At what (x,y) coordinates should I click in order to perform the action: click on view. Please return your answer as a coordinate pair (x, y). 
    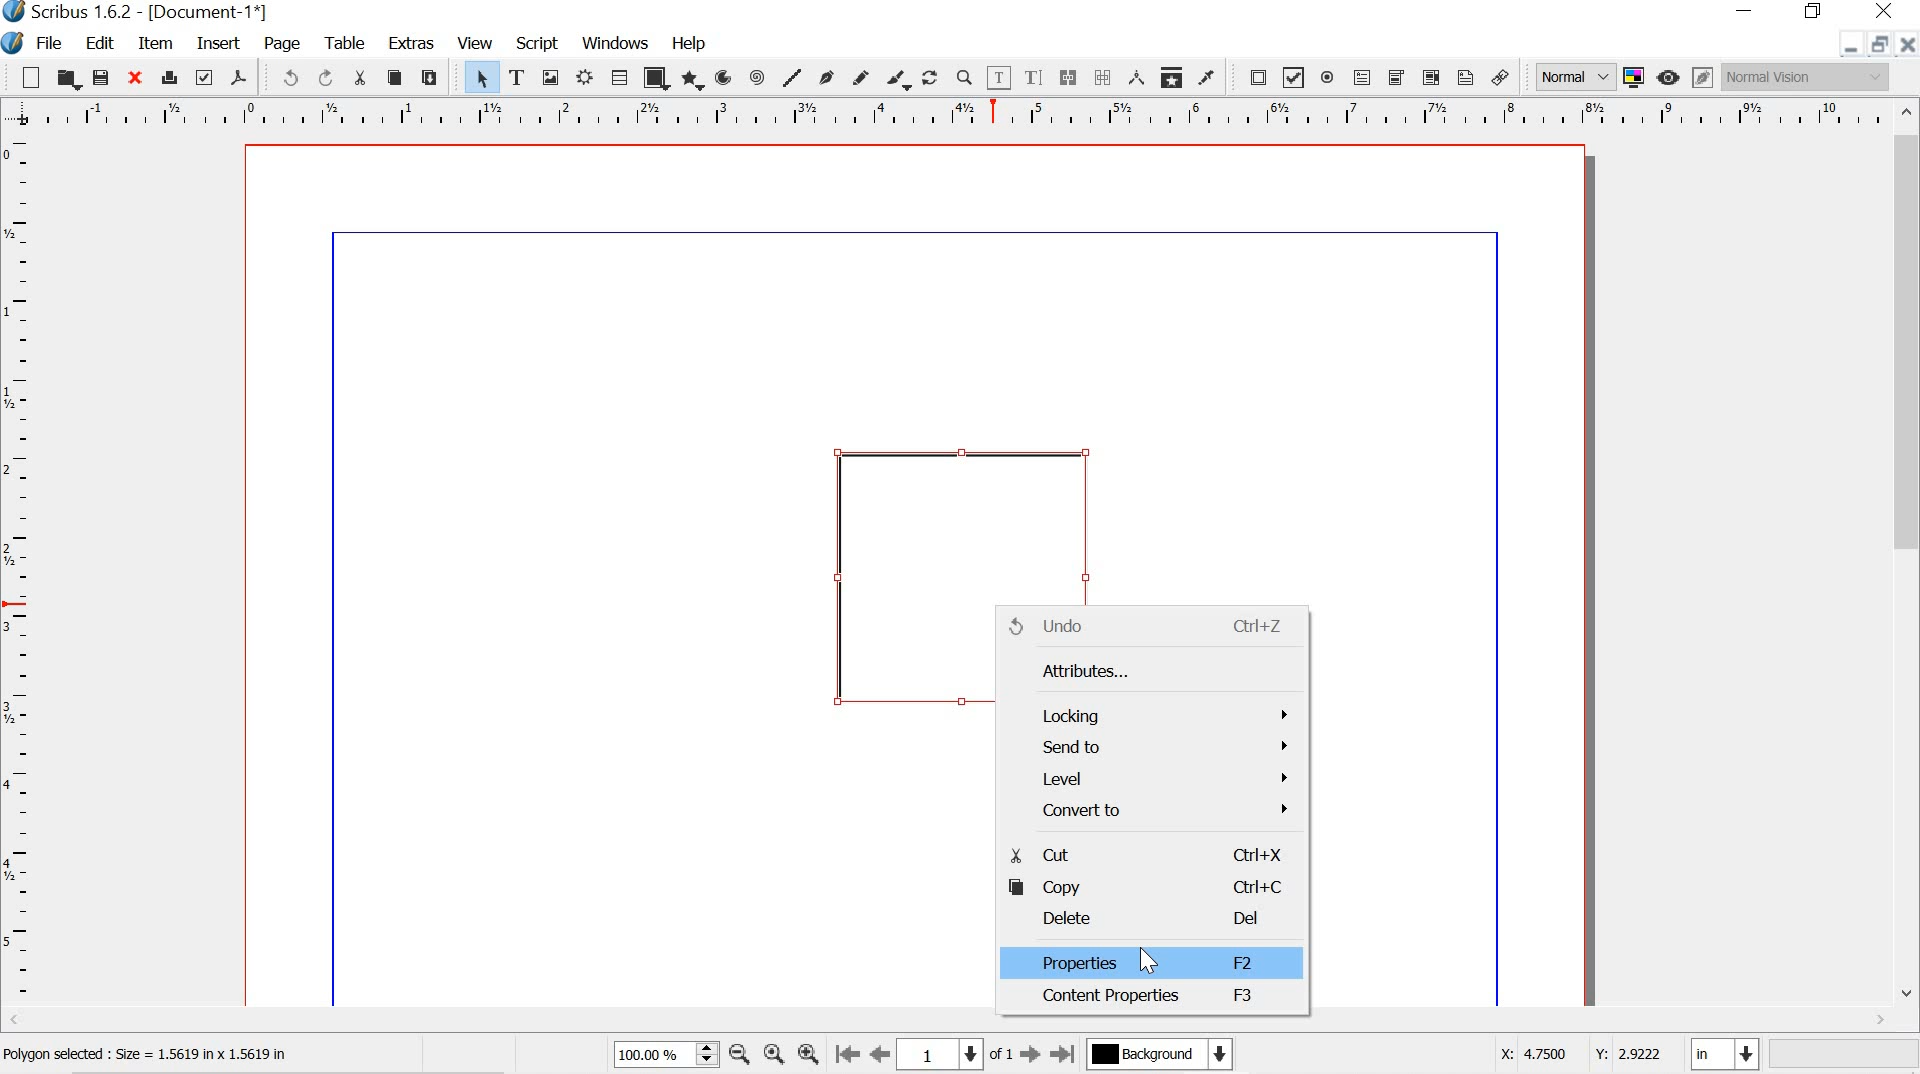
    Looking at the image, I should click on (478, 41).